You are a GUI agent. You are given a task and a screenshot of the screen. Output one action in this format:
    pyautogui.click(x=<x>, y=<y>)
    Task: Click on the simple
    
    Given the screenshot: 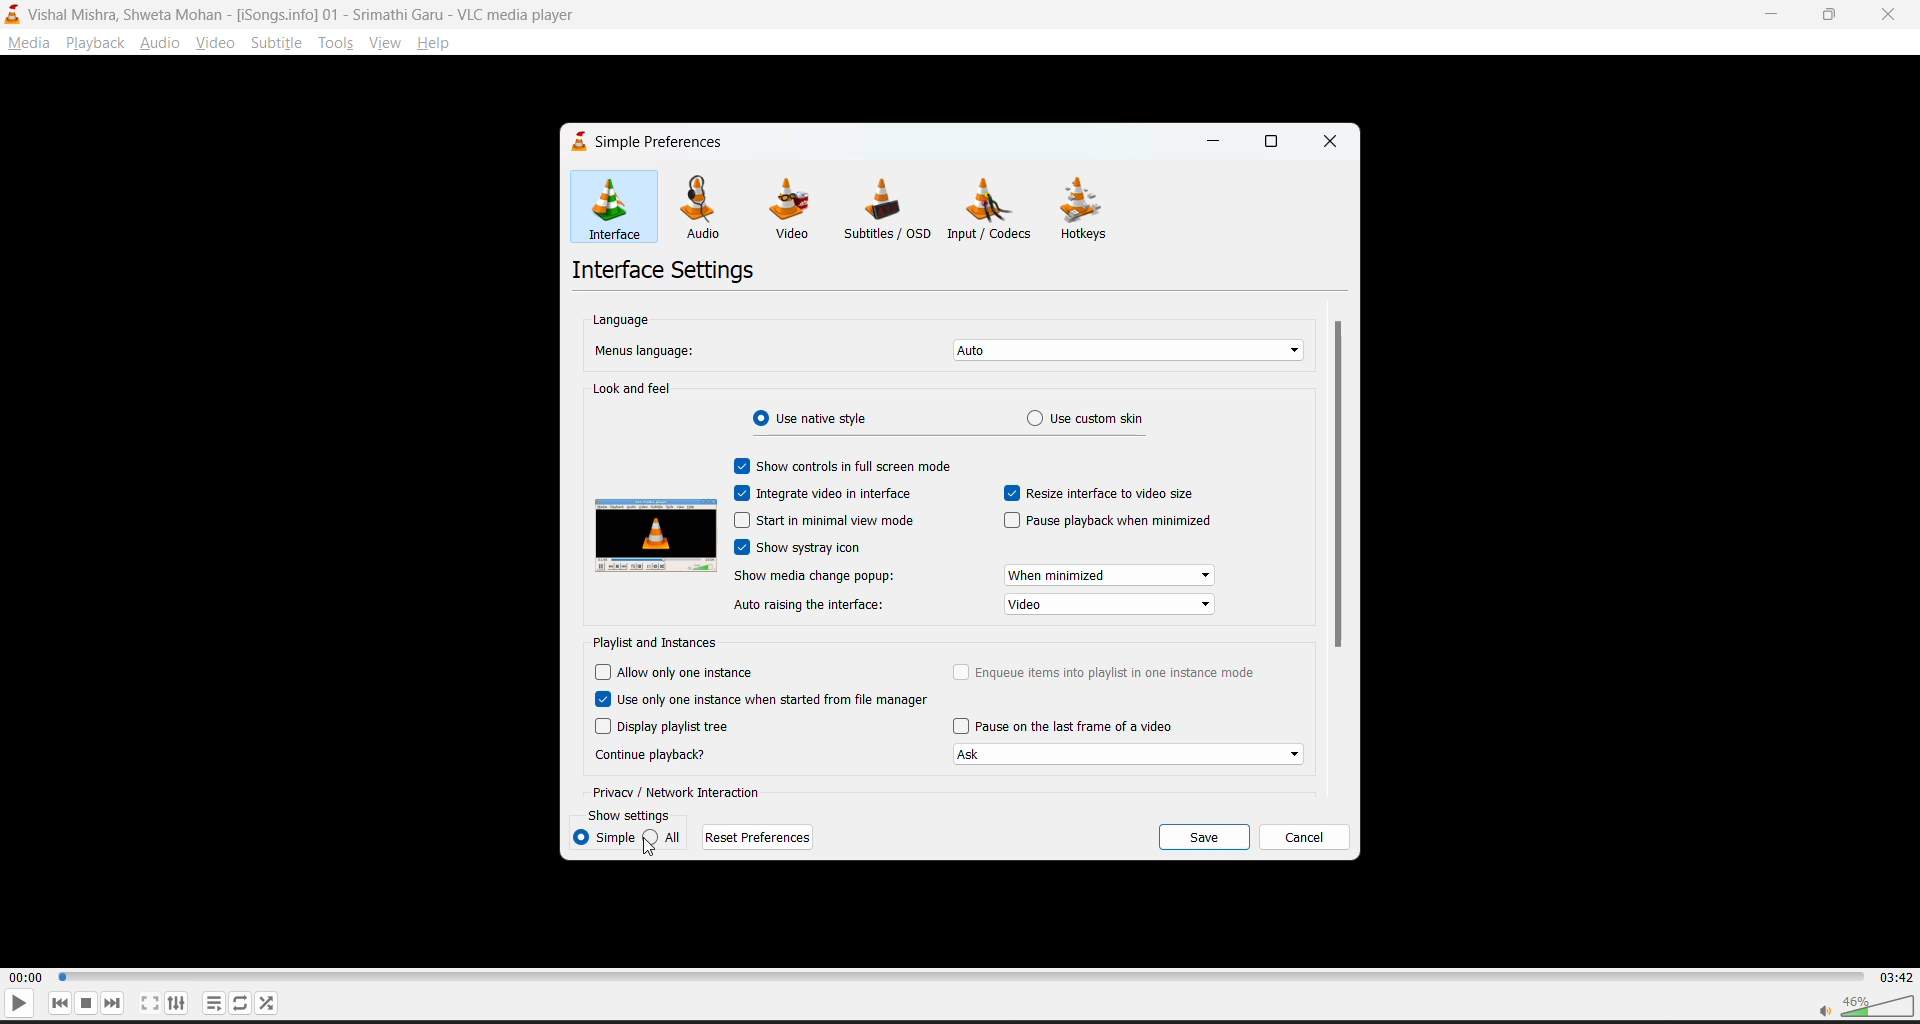 What is the action you would take?
    pyautogui.click(x=599, y=838)
    